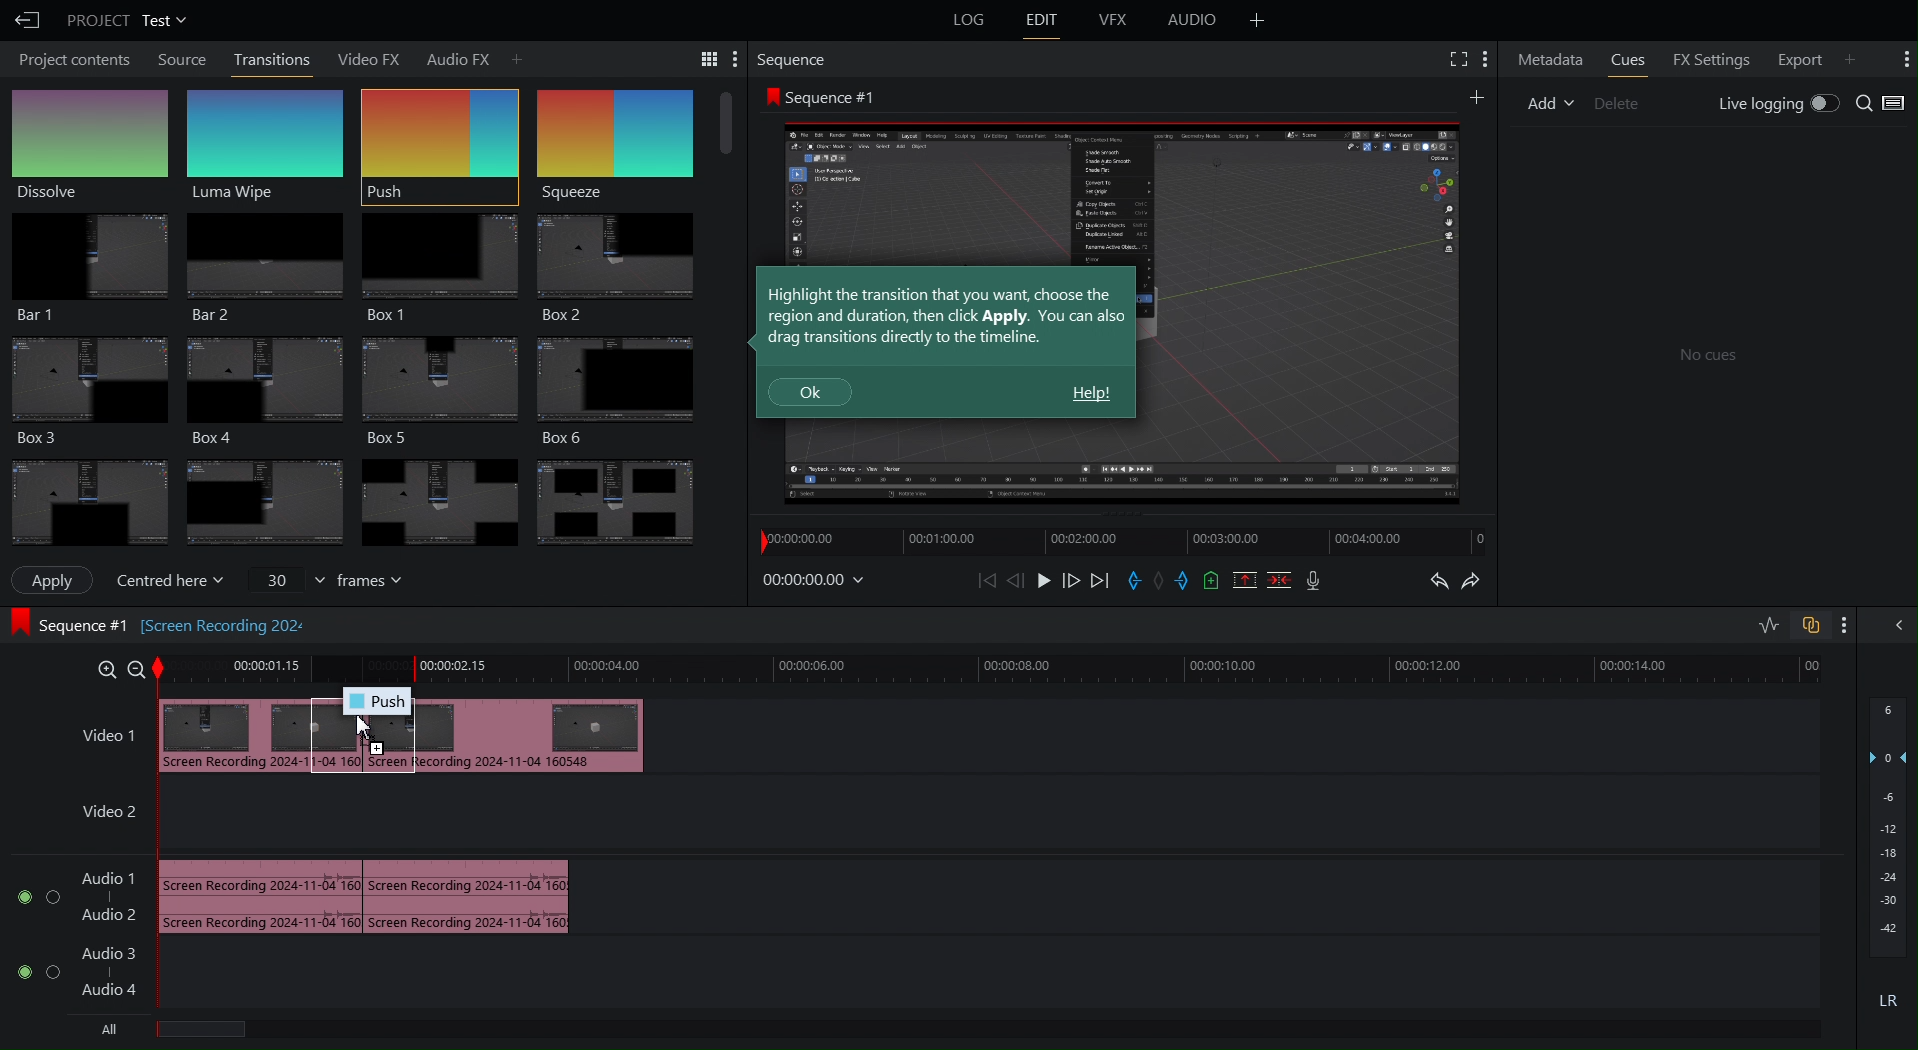  What do you see at coordinates (1303, 312) in the screenshot?
I see `Preview` at bounding box center [1303, 312].